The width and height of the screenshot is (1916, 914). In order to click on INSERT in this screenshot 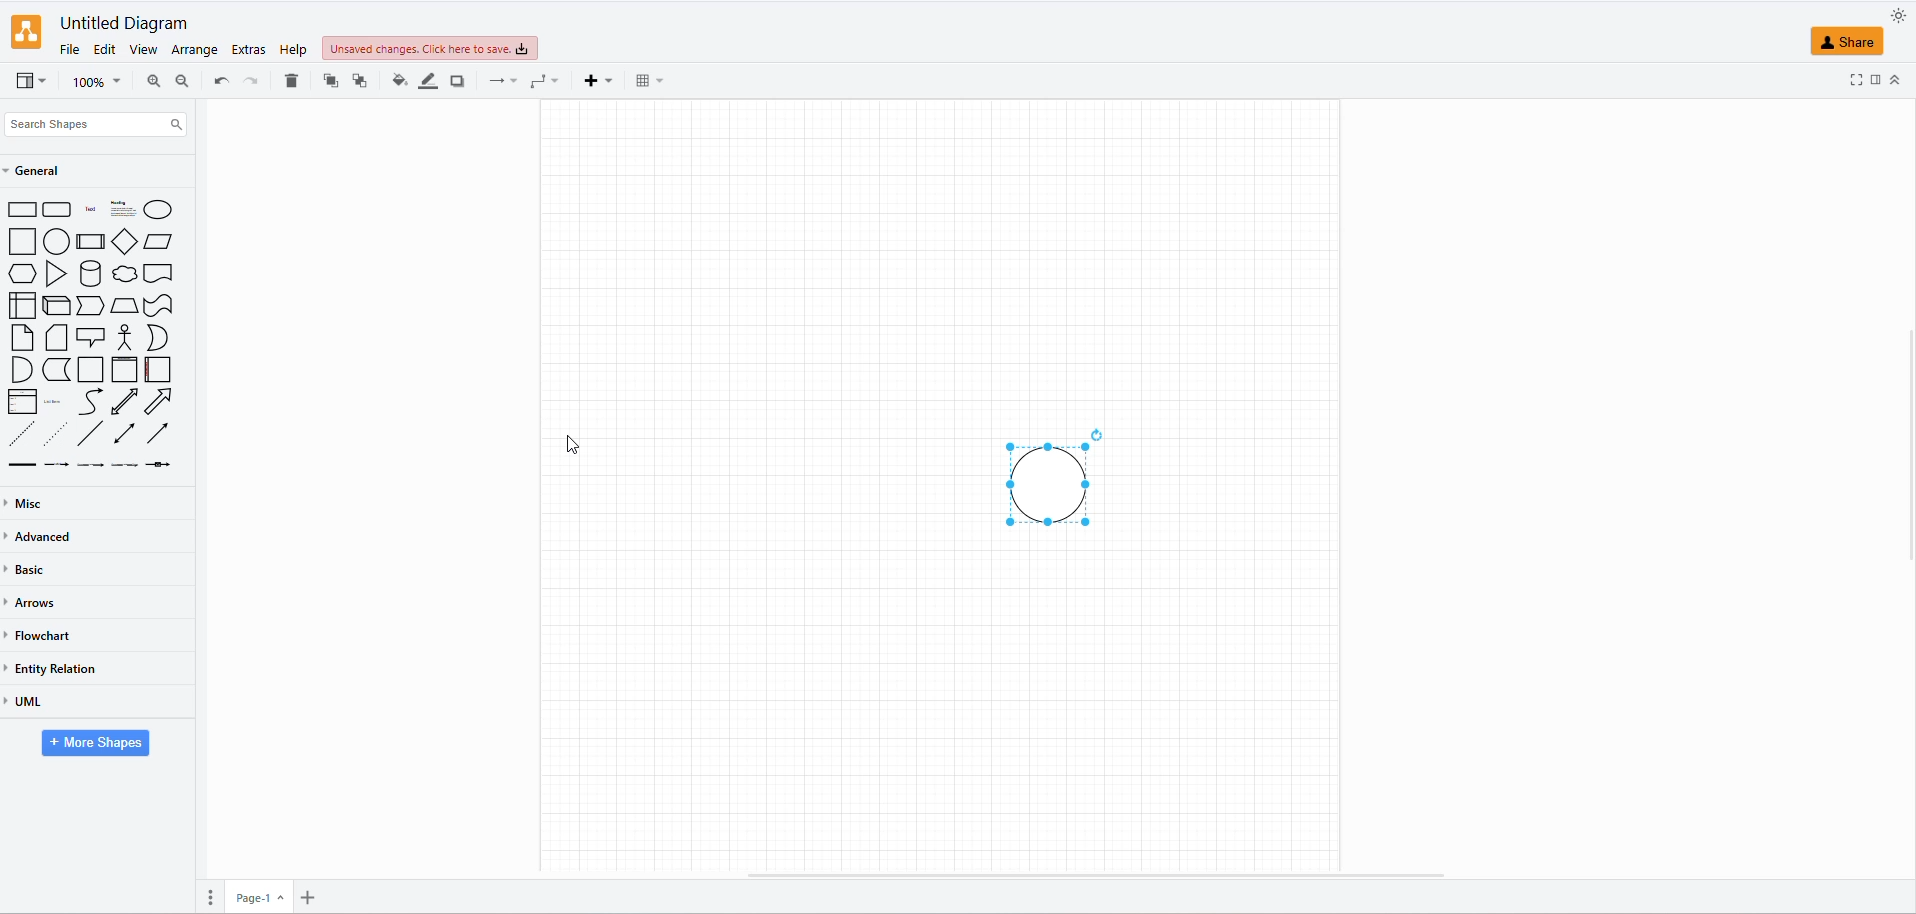, I will do `click(595, 82)`.